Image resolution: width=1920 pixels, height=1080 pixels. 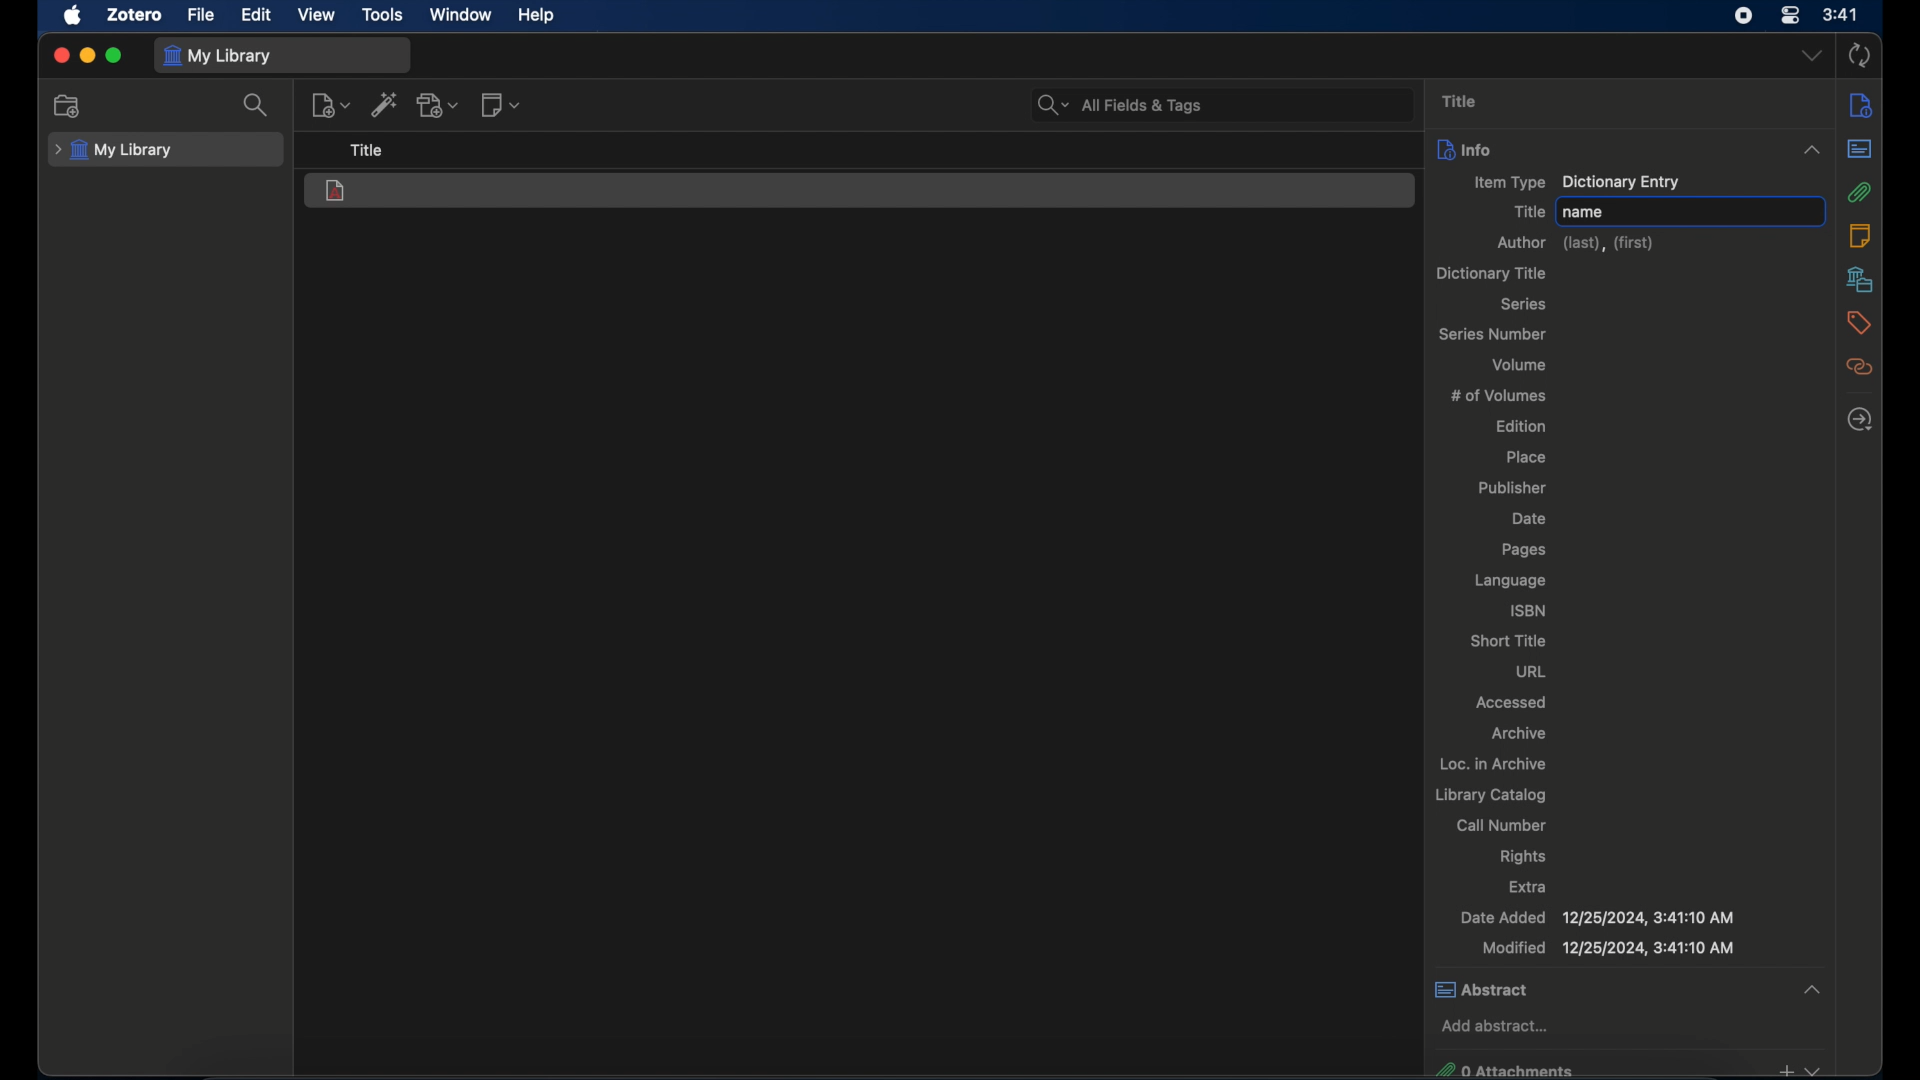 What do you see at coordinates (1860, 420) in the screenshot?
I see `locate` at bounding box center [1860, 420].